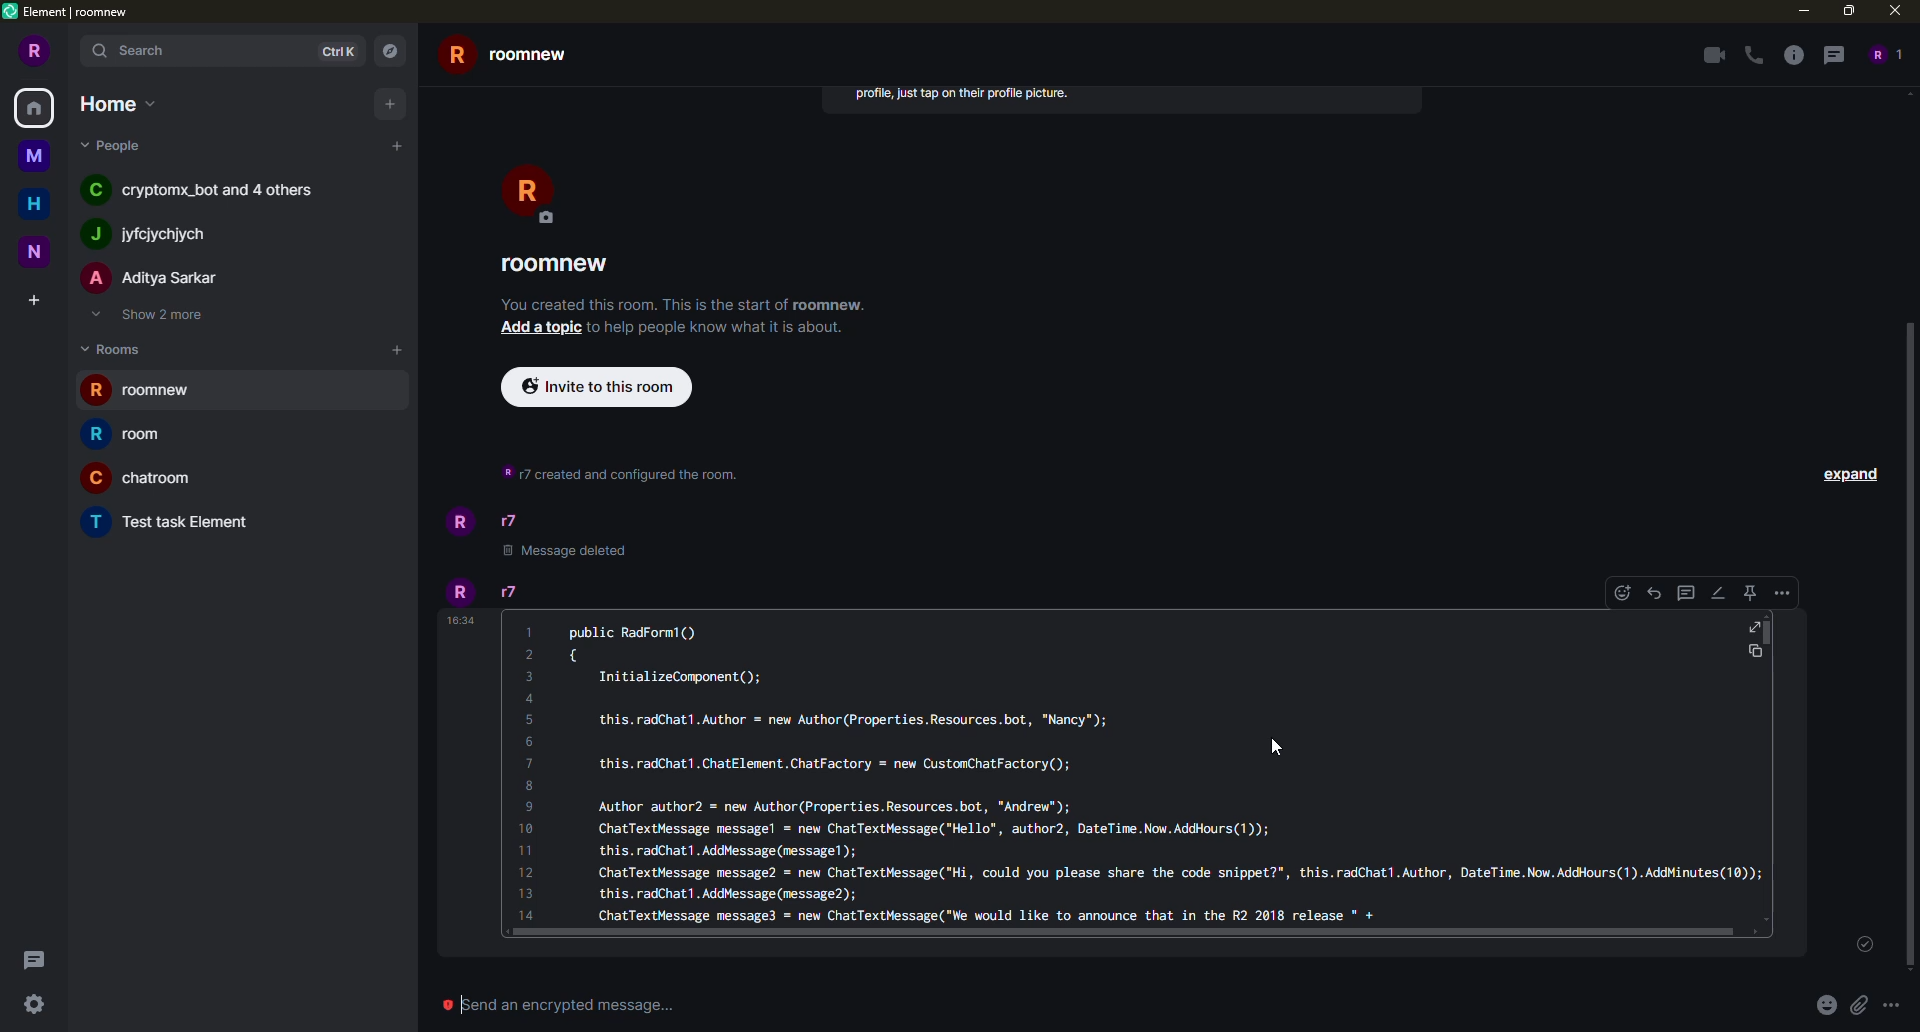 The width and height of the screenshot is (1920, 1032). I want to click on rooms, so click(111, 349).